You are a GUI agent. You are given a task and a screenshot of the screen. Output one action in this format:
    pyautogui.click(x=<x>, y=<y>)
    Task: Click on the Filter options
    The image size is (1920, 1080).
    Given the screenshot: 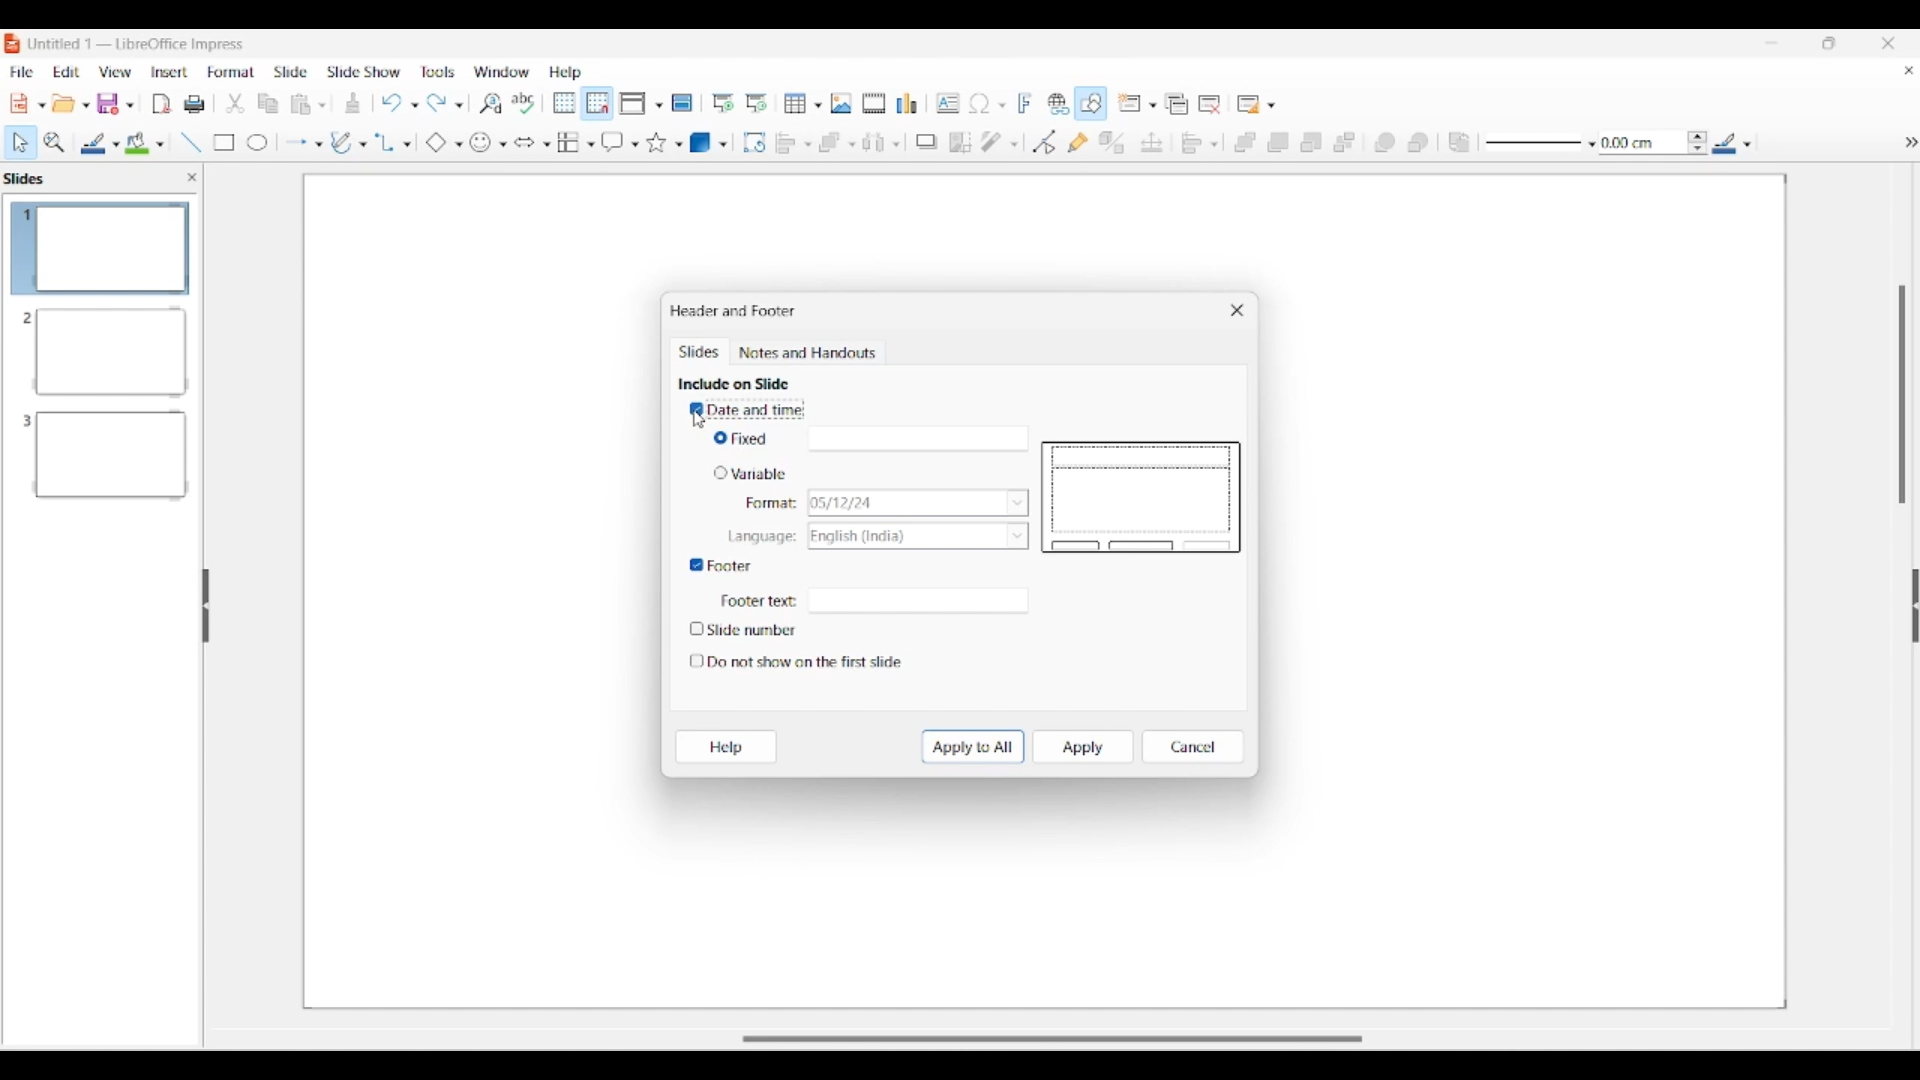 What is the action you would take?
    pyautogui.click(x=1000, y=142)
    